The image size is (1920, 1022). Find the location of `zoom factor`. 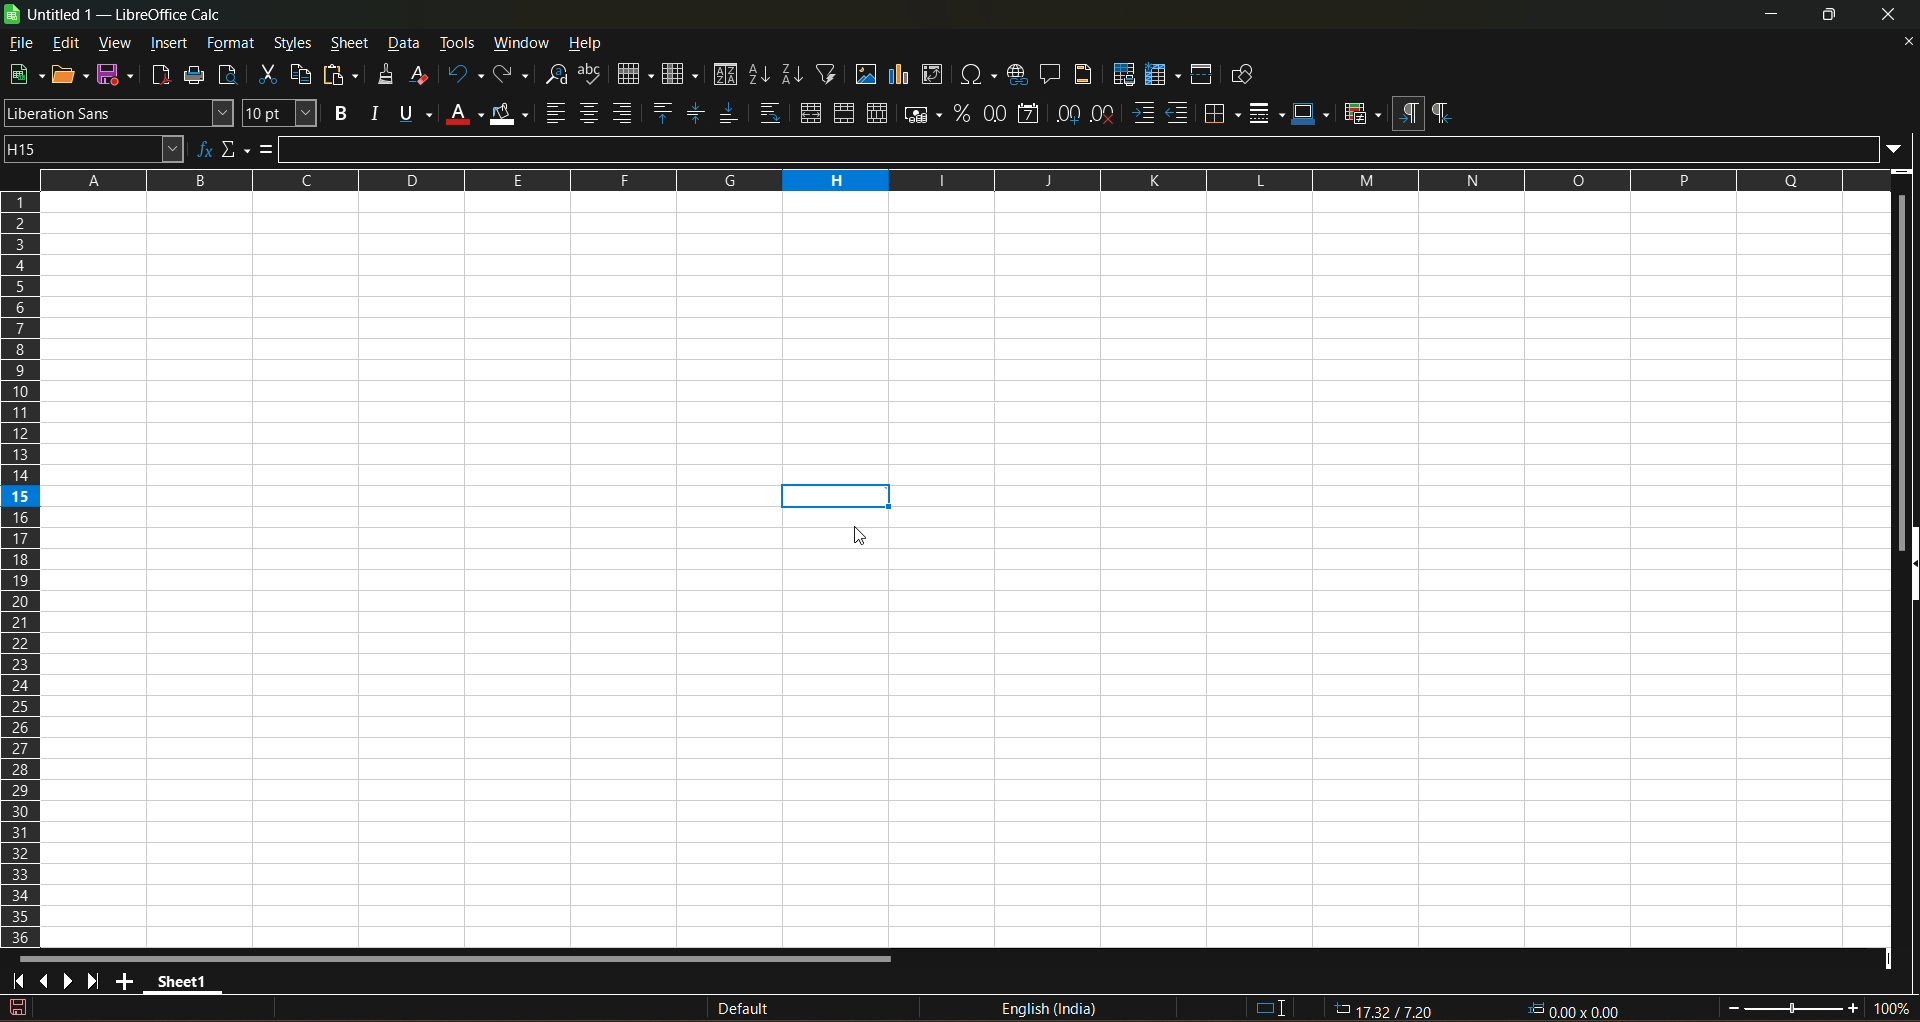

zoom factor is located at coordinates (1818, 1007).